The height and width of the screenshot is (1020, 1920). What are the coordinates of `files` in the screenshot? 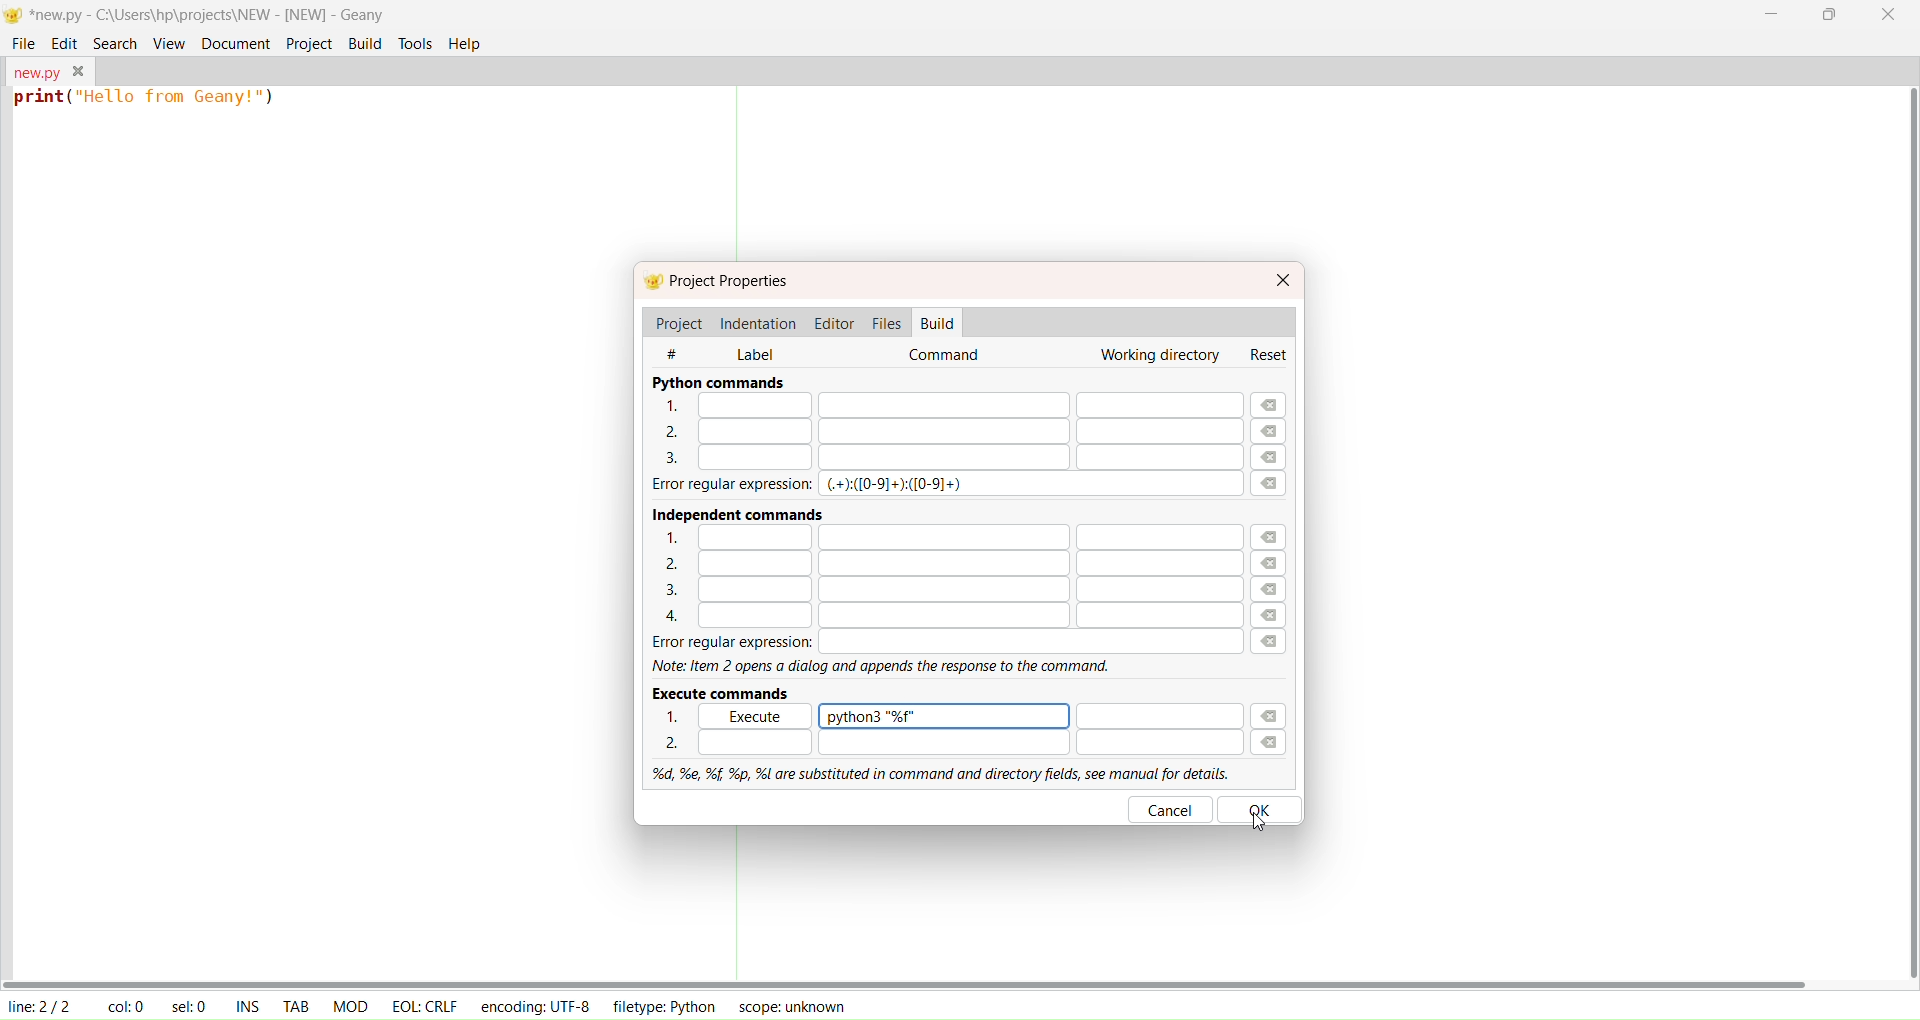 It's located at (886, 321).